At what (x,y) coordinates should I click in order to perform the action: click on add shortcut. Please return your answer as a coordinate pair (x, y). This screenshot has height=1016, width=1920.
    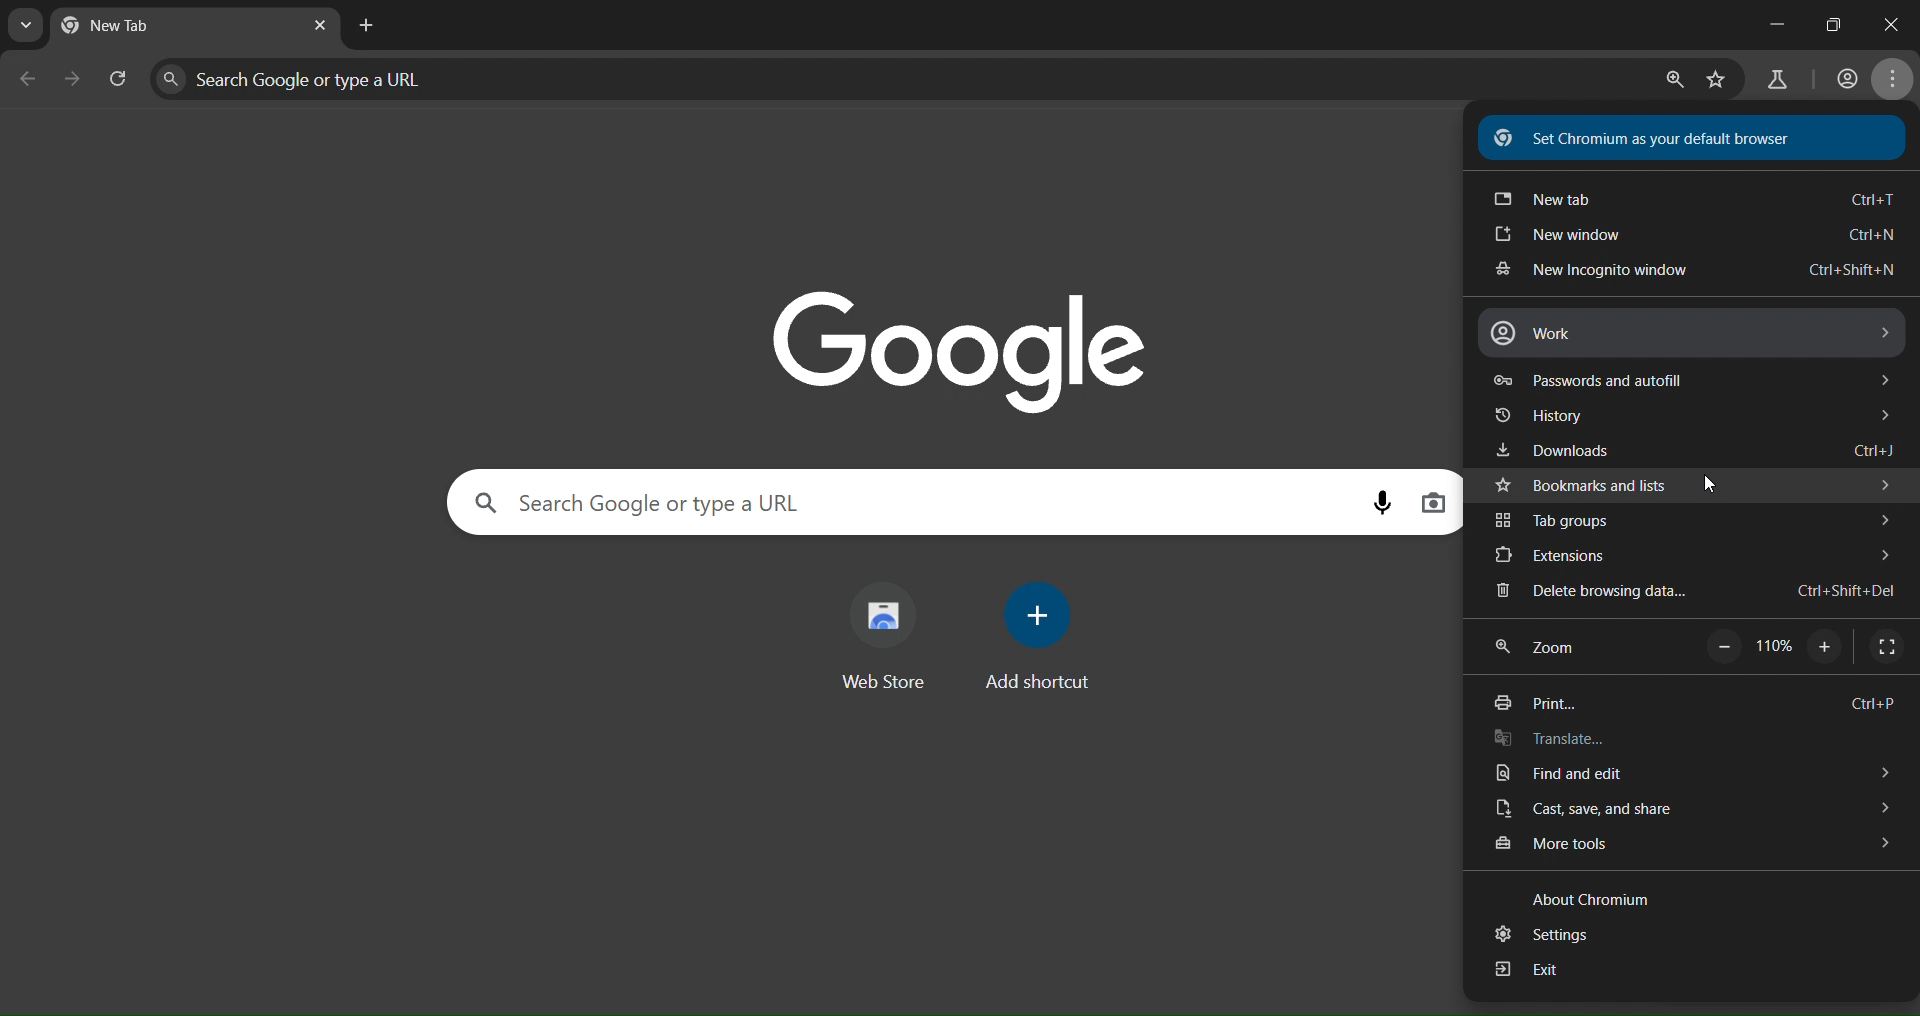
    Looking at the image, I should click on (1038, 639).